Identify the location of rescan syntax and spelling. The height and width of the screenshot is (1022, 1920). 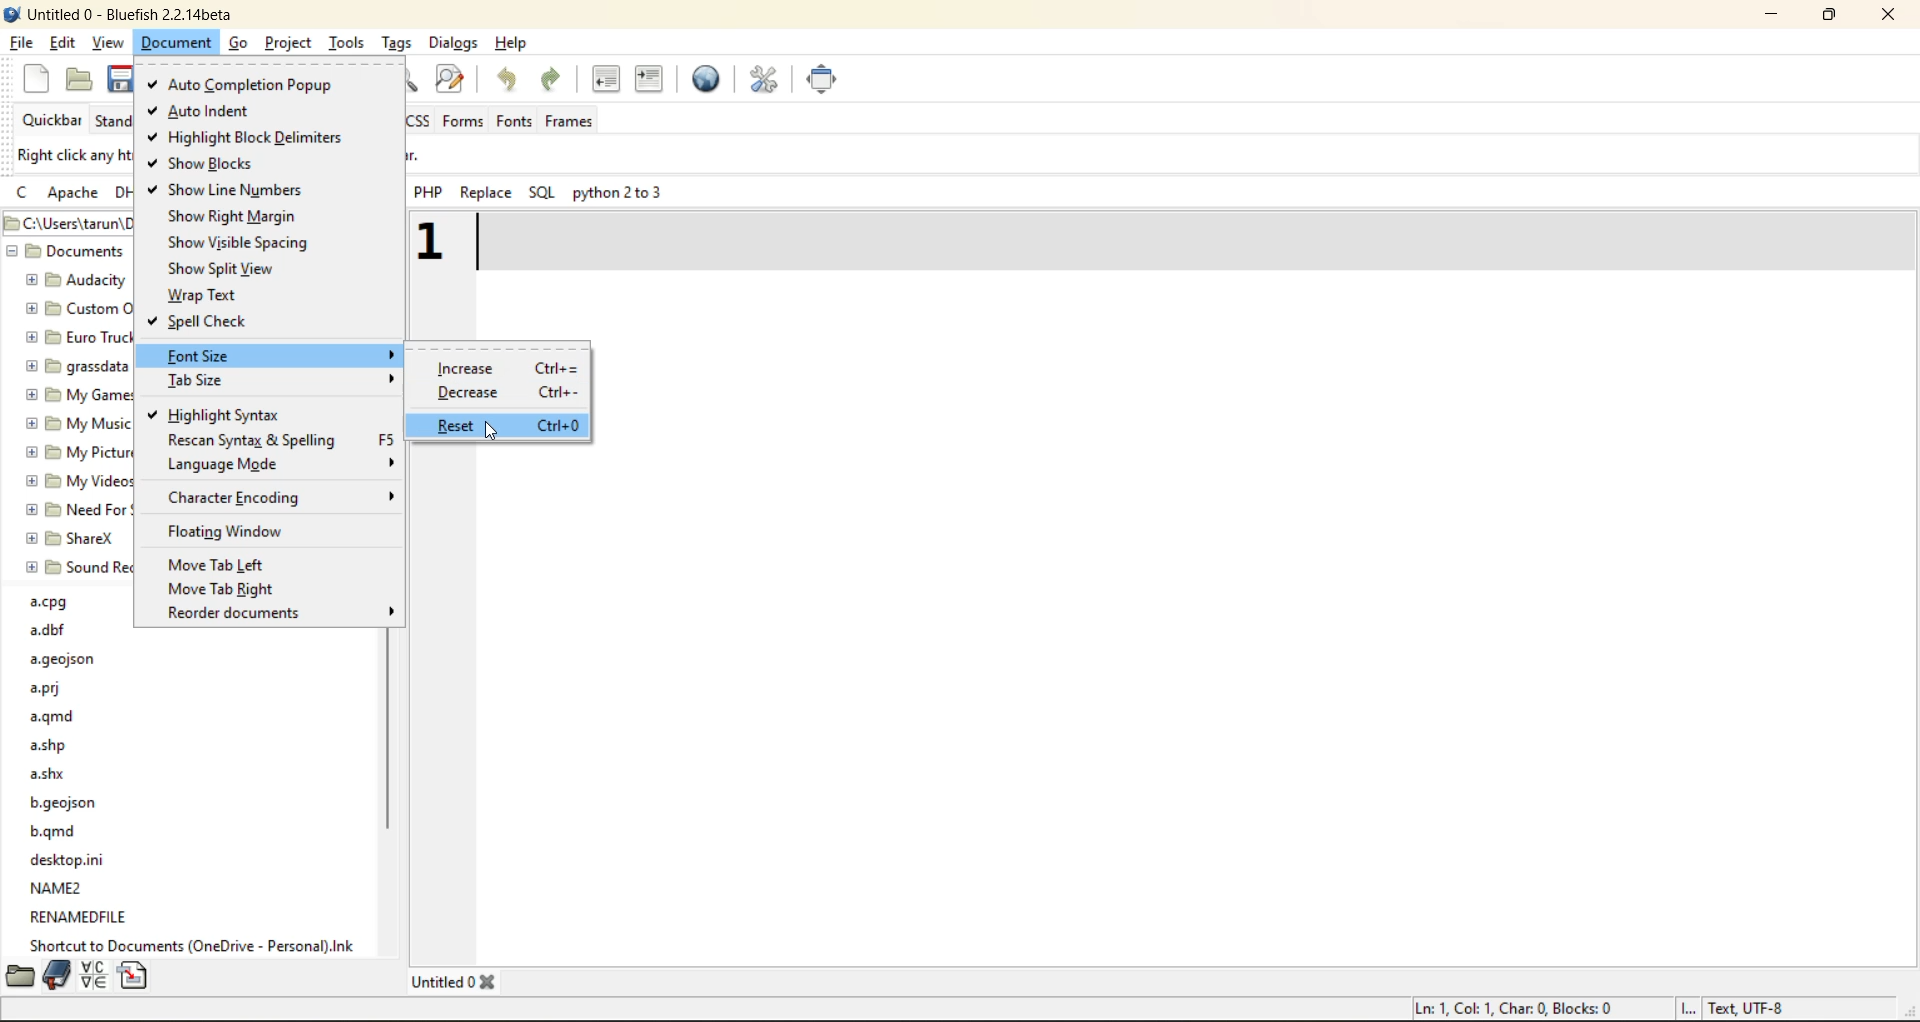
(278, 440).